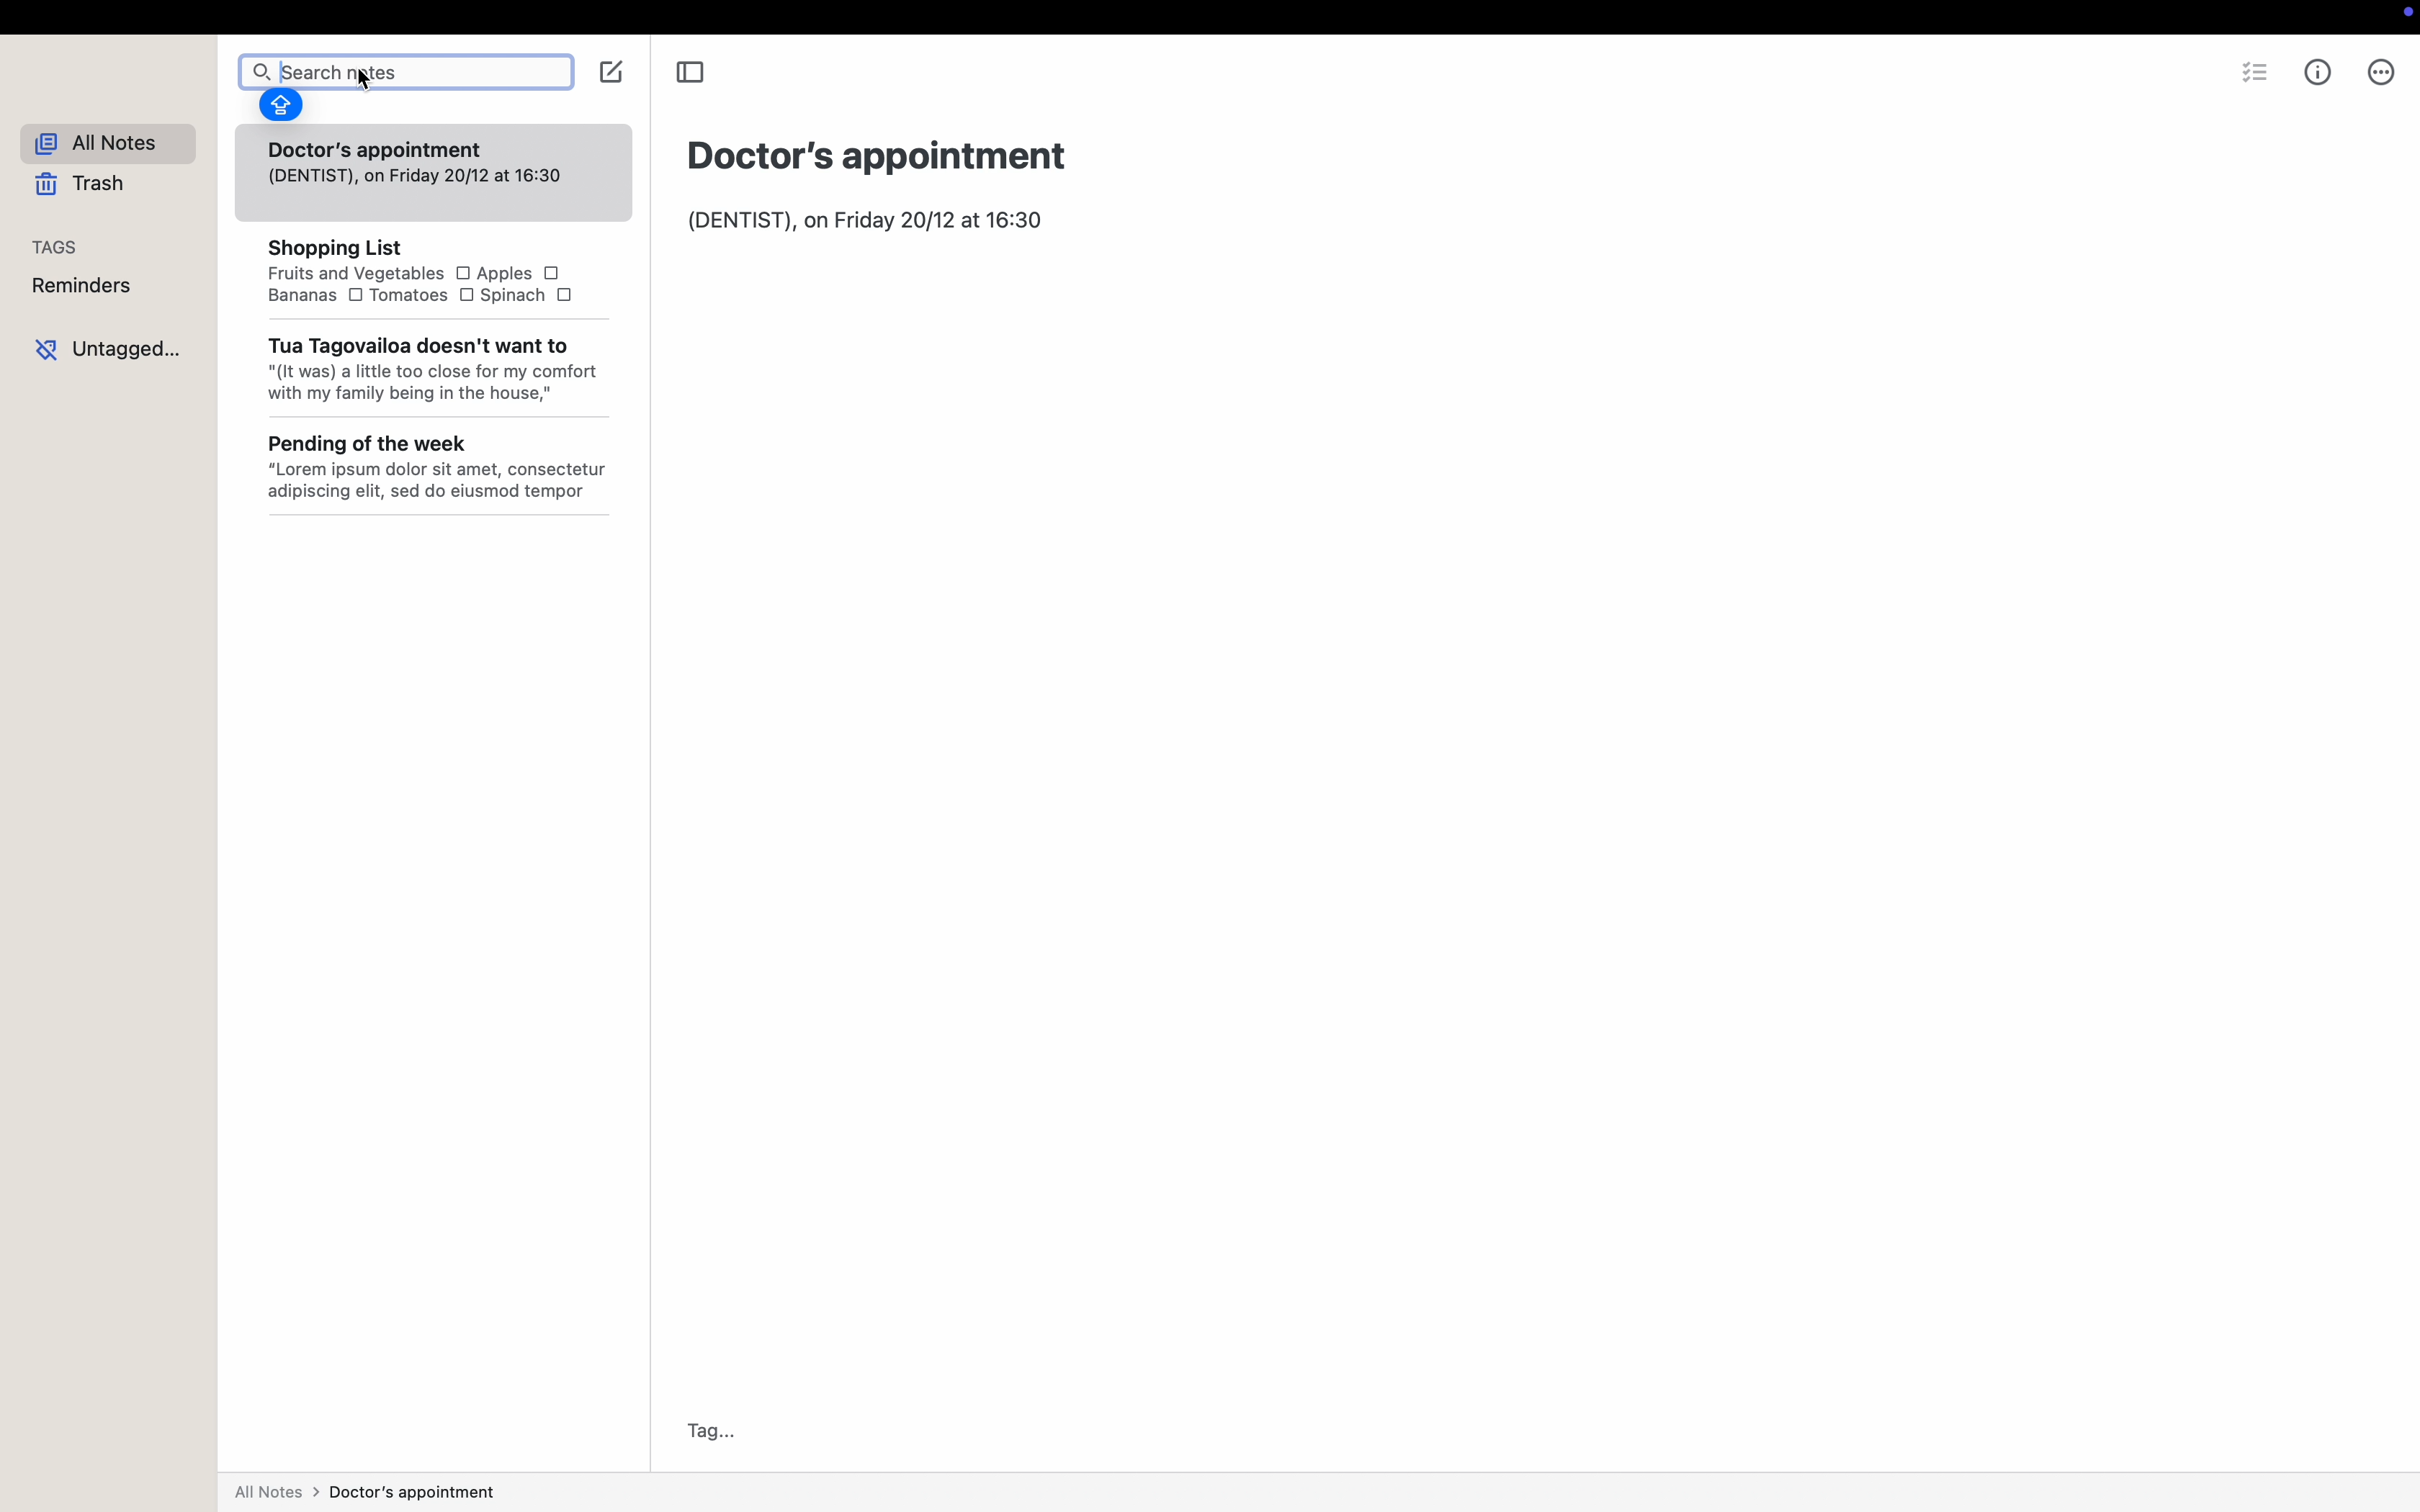 The width and height of the screenshot is (2420, 1512). I want to click on check list, so click(2253, 70).